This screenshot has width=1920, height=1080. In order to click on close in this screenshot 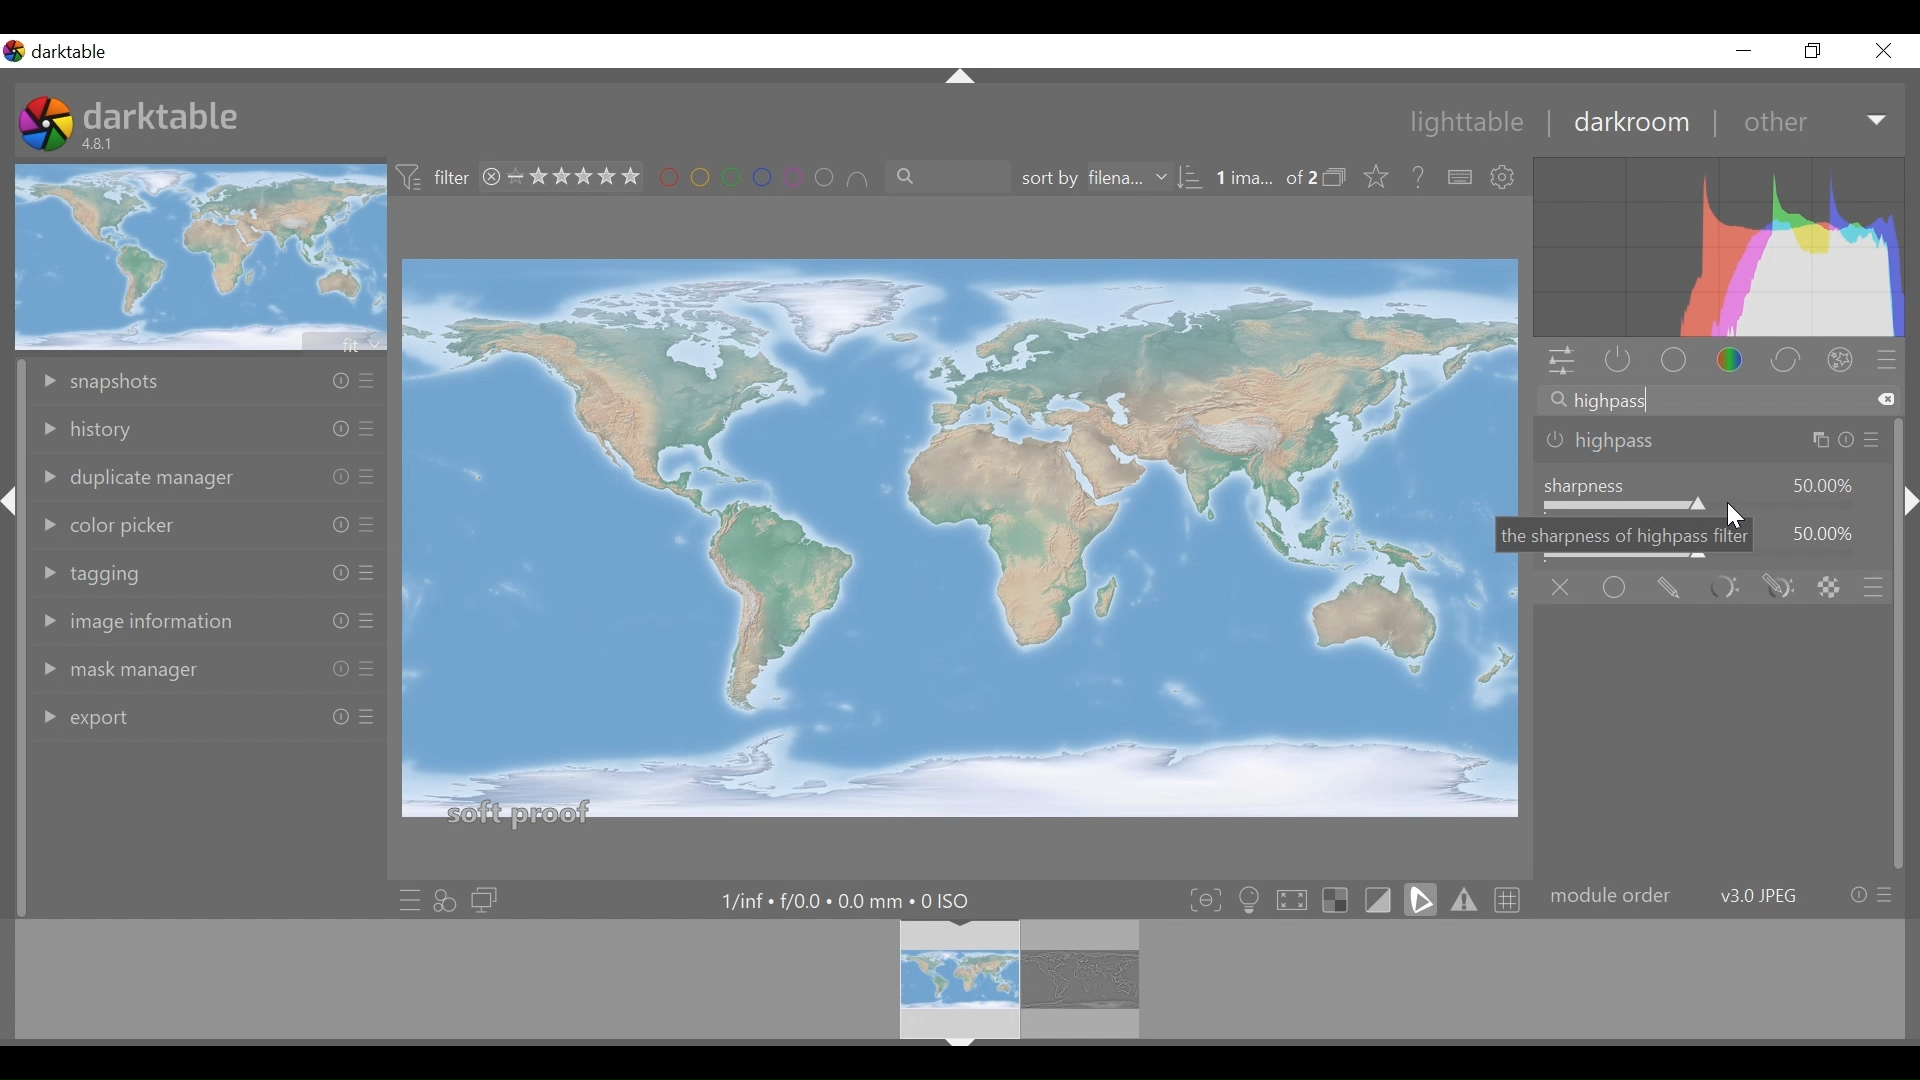, I will do `click(1882, 51)`.